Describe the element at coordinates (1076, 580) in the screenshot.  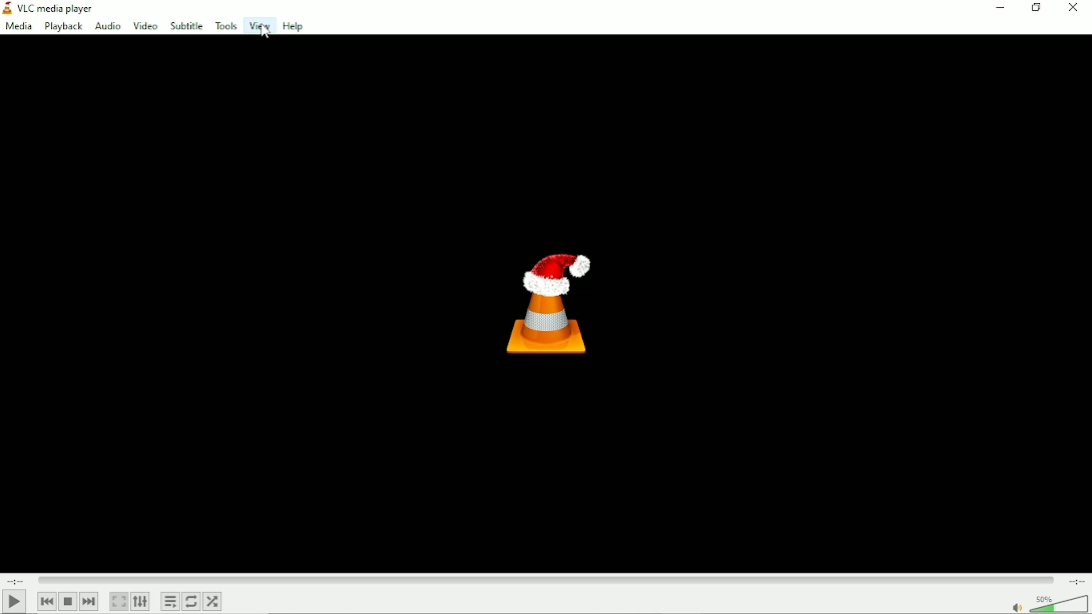
I see `Total duration` at that location.